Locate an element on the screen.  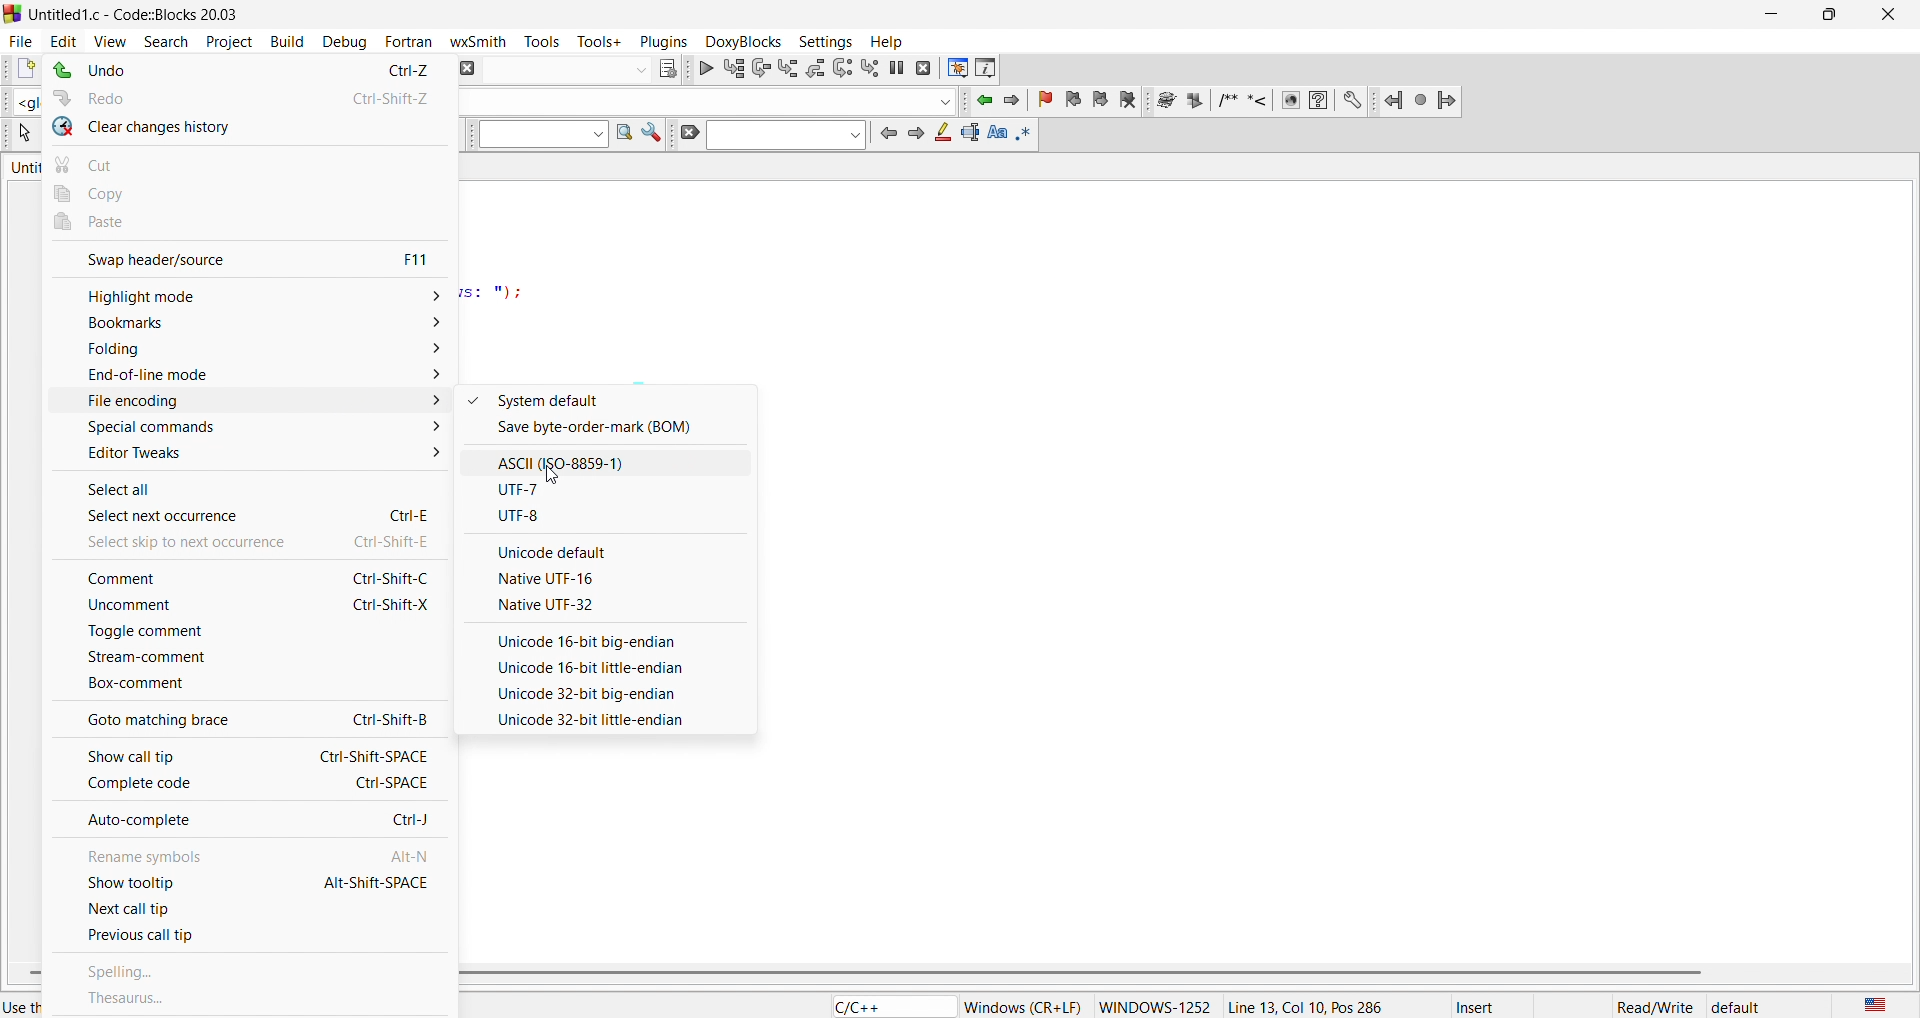
rename symbols is located at coordinates (251, 855).